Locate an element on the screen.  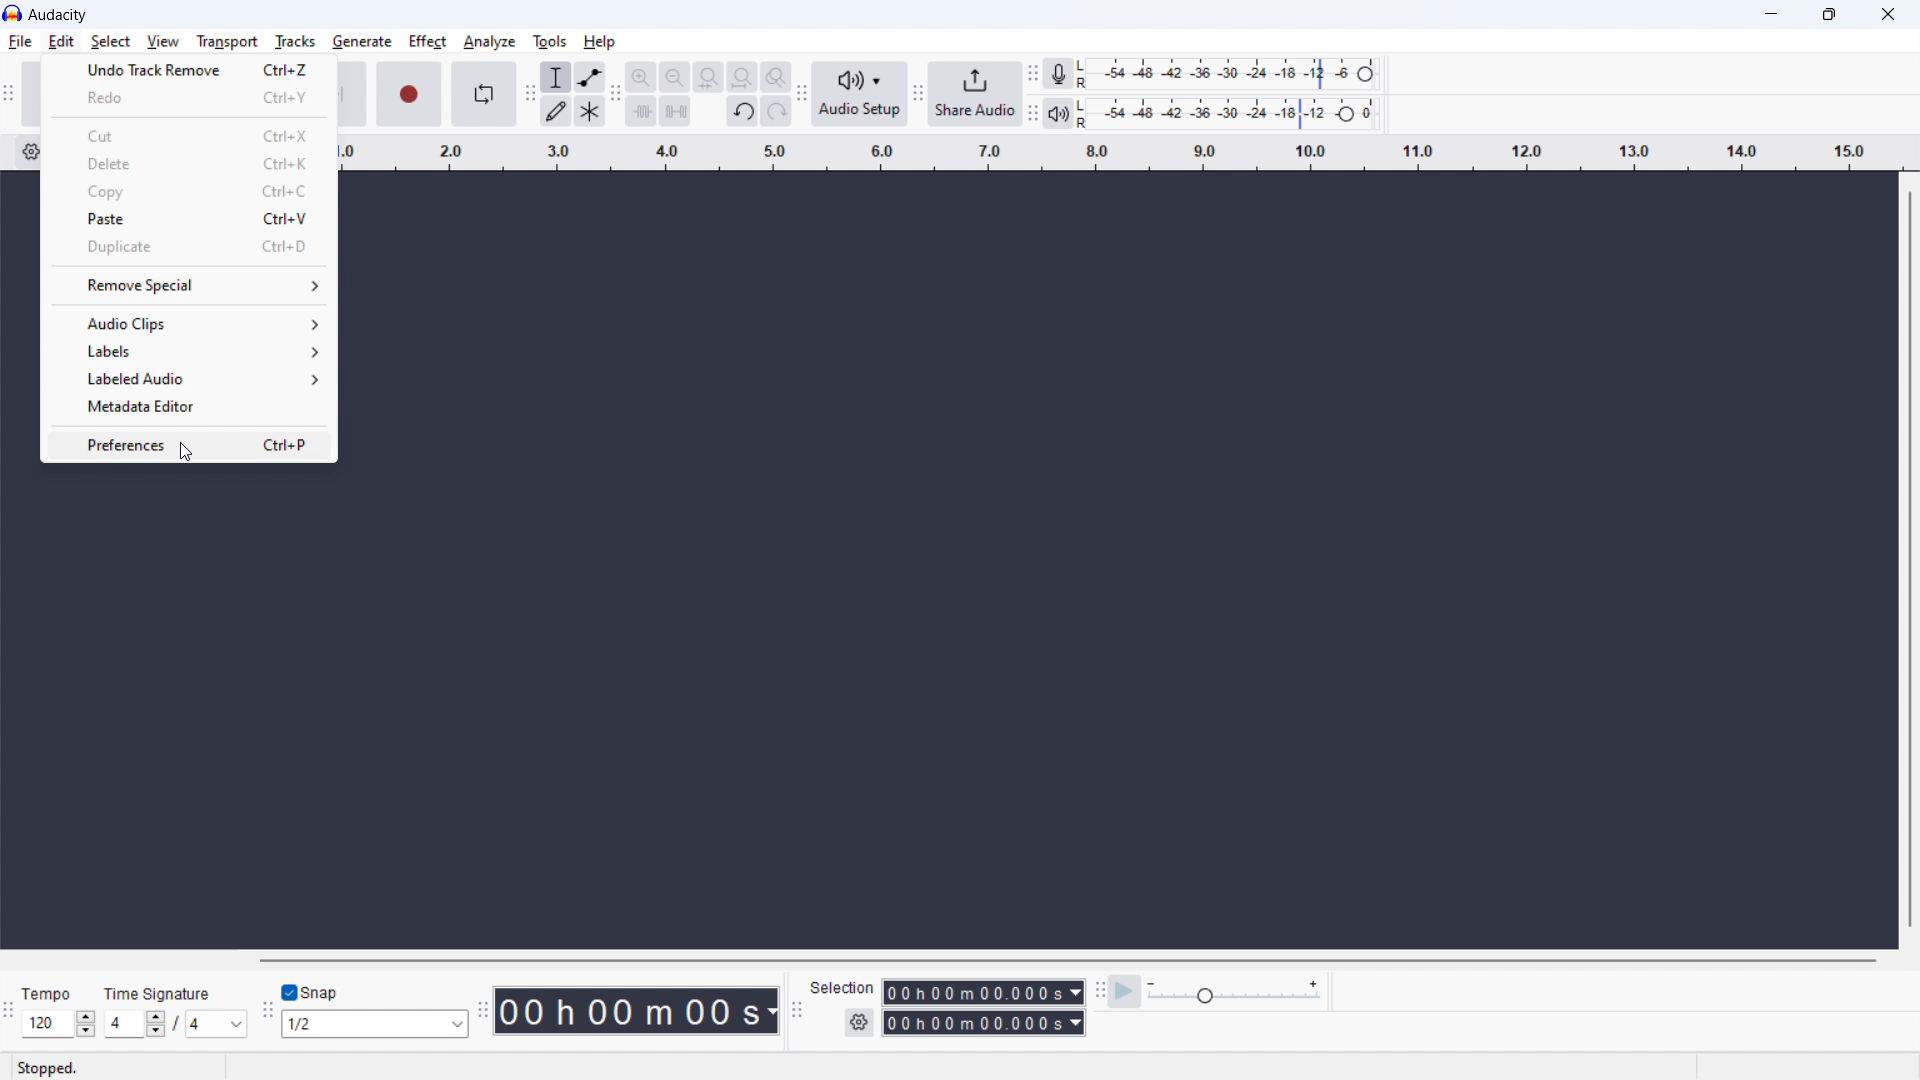
skip to end is located at coordinates (352, 93).